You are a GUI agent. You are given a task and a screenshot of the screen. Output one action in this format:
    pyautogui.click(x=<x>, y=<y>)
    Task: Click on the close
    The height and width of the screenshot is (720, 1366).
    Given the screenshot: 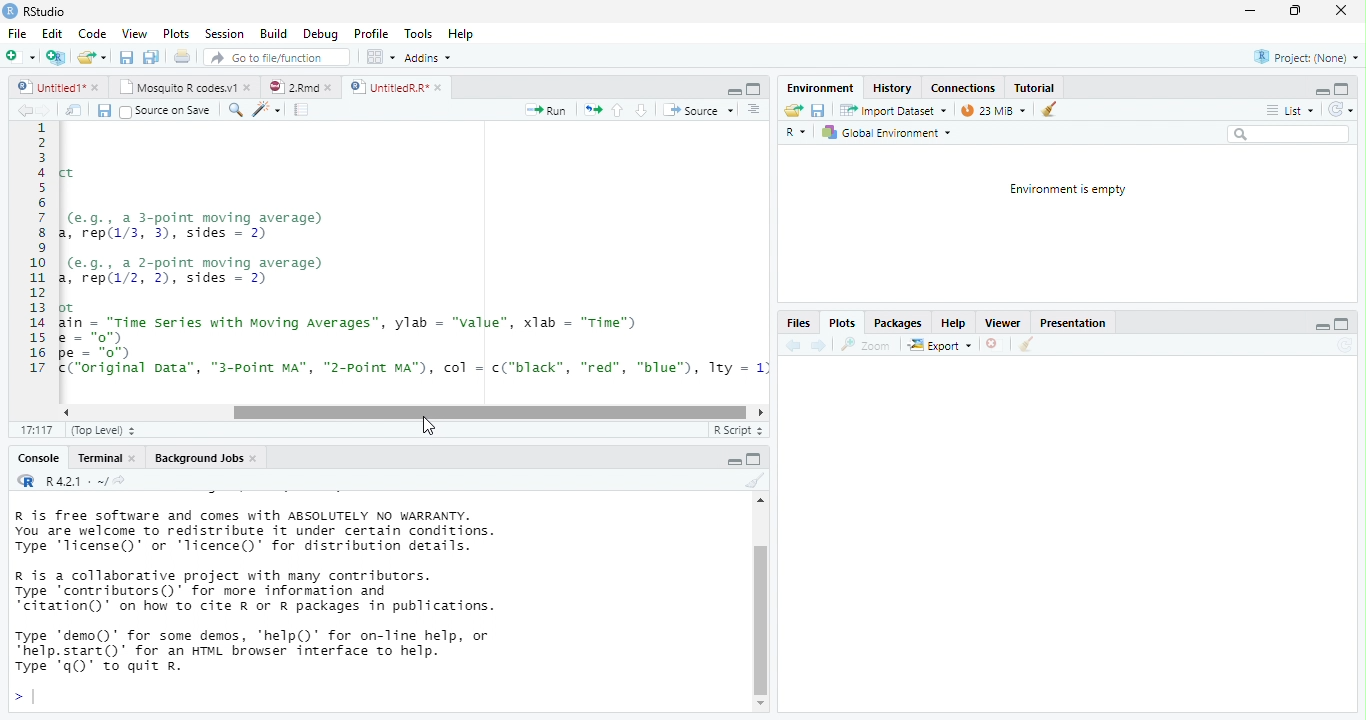 What is the action you would take?
    pyautogui.click(x=250, y=86)
    